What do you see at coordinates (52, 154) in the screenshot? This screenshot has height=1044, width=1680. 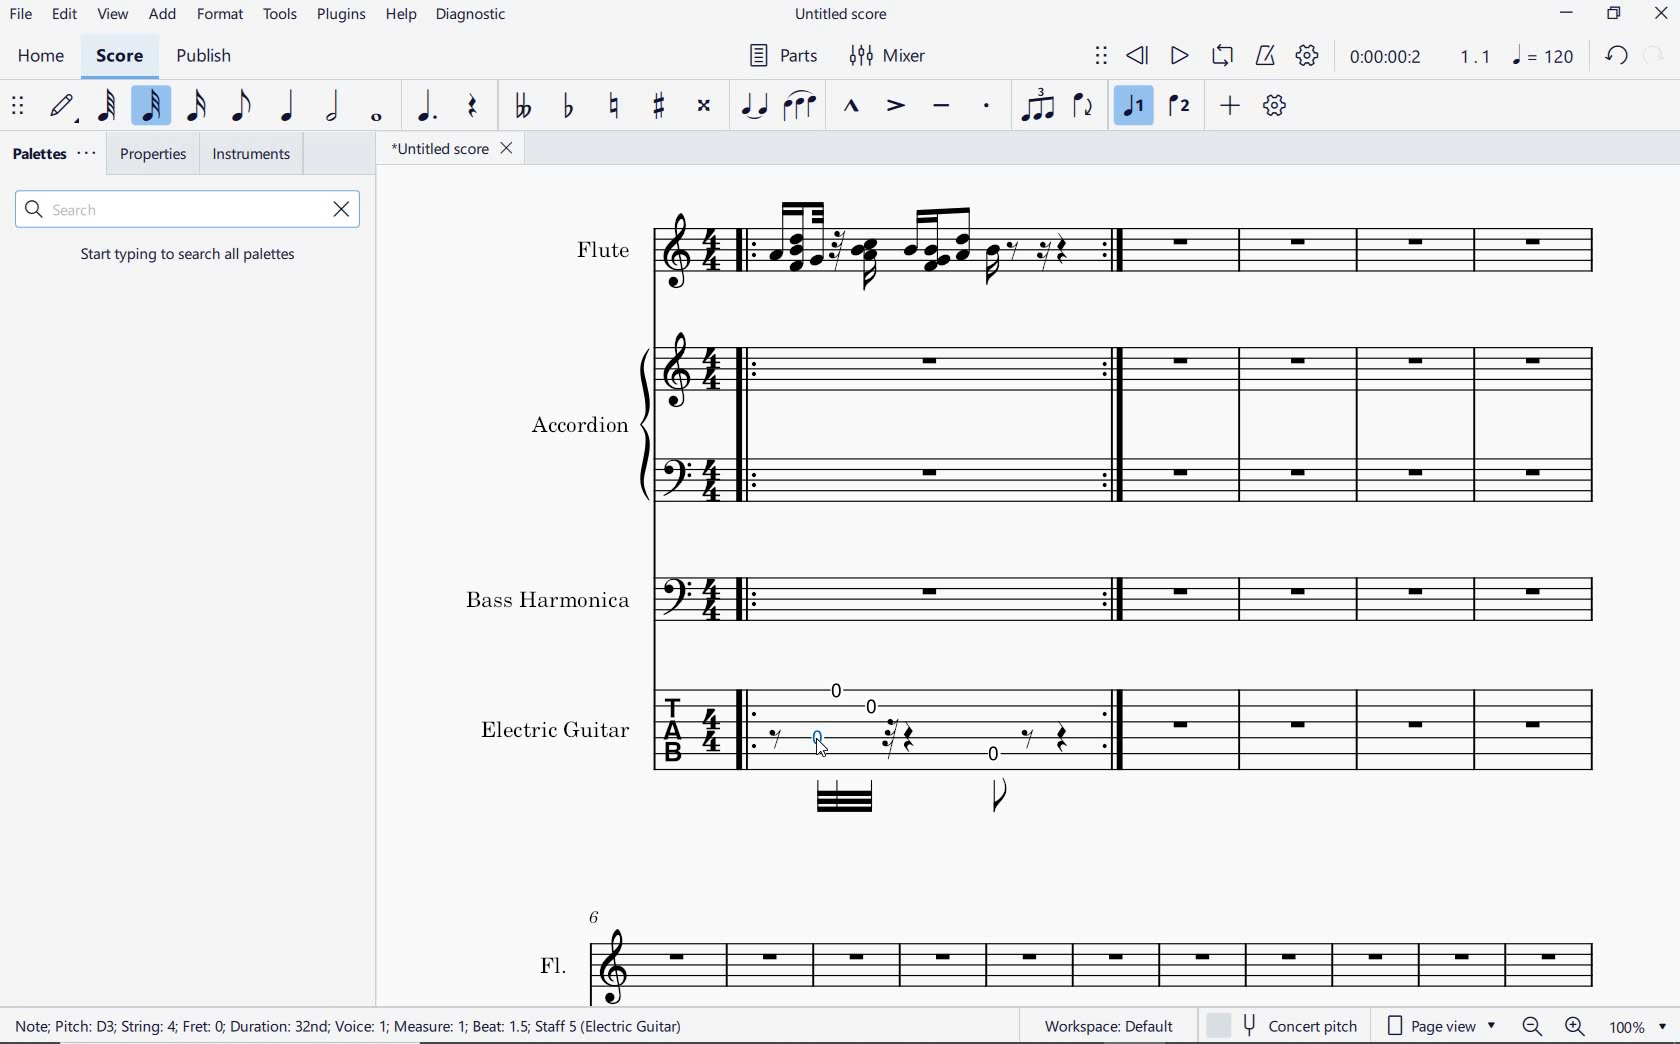 I see `palettes` at bounding box center [52, 154].